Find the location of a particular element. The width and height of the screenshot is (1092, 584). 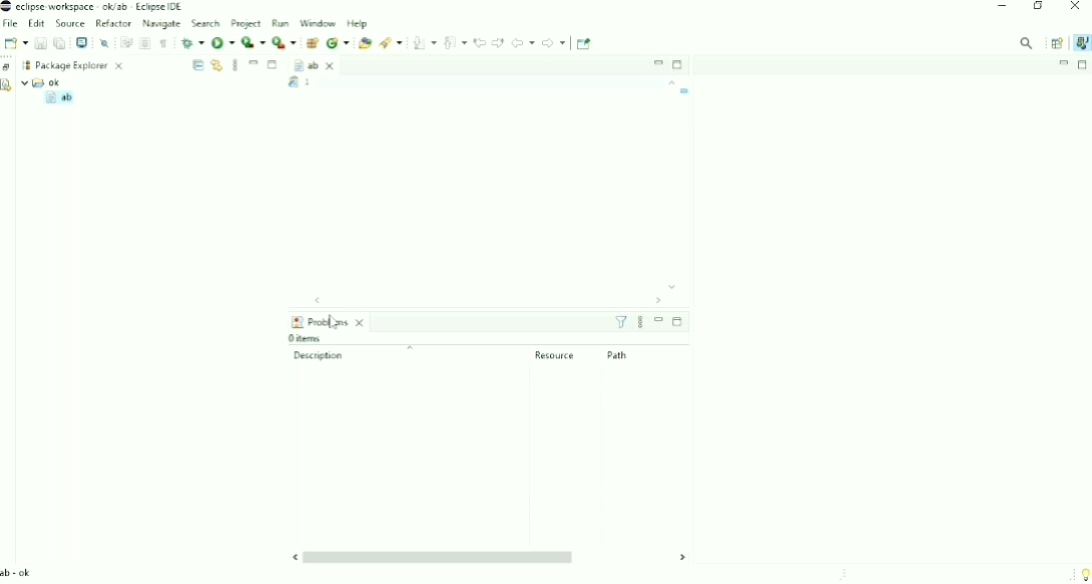

Debug is located at coordinates (193, 43).